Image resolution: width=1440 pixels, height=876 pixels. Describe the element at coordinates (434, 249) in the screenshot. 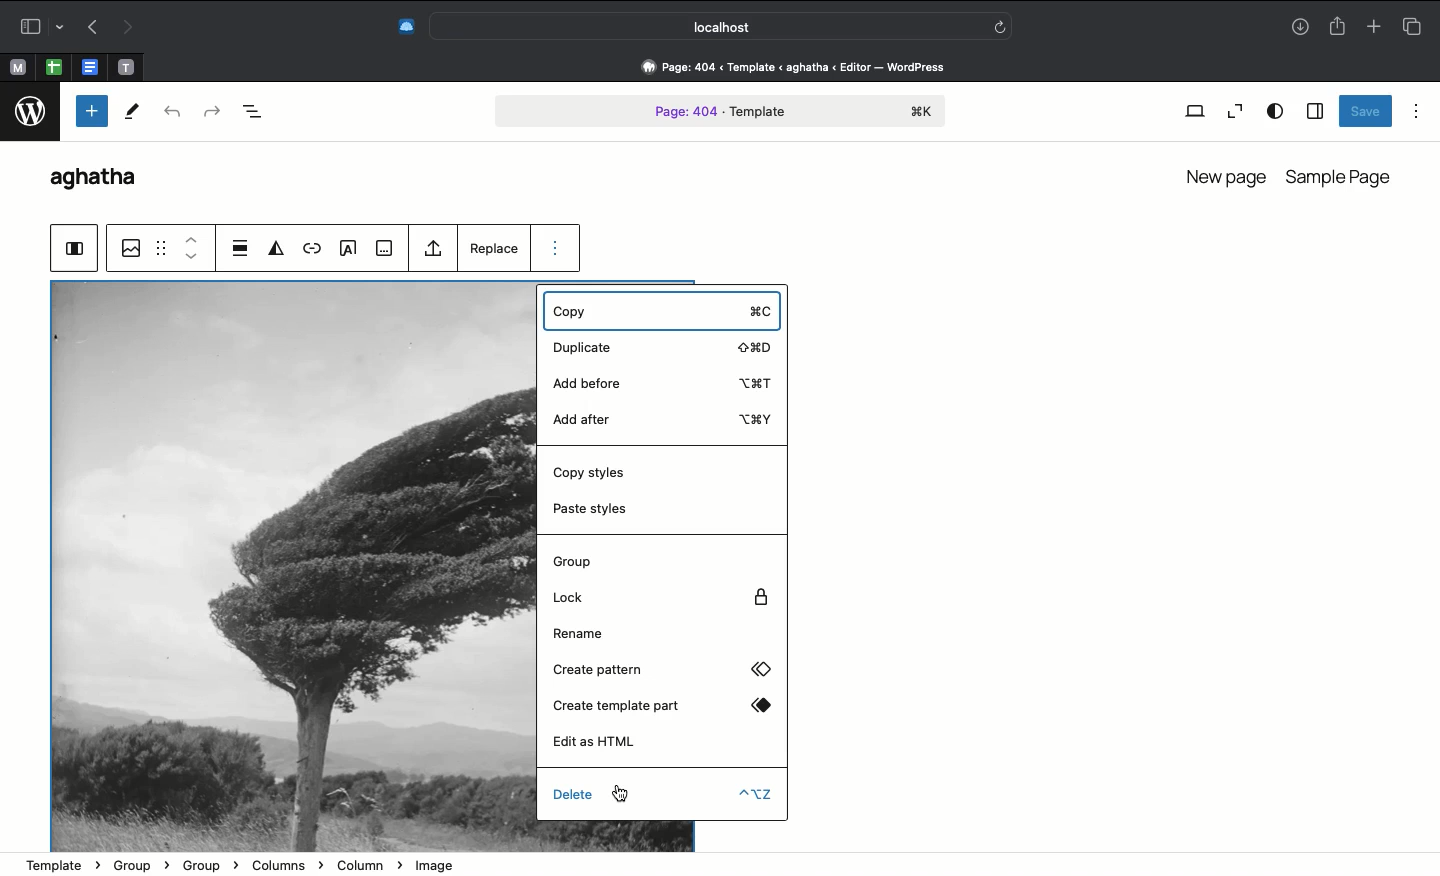

I see `Upload` at that location.